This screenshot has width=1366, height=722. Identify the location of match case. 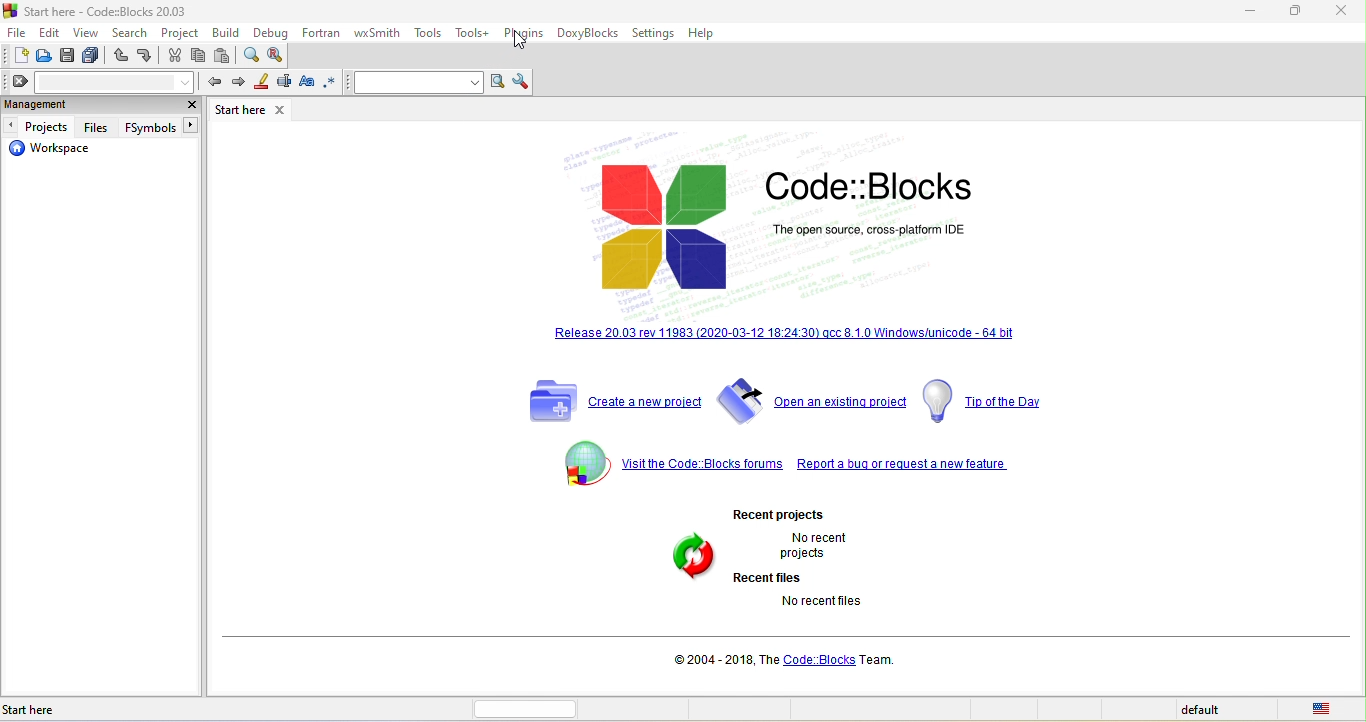
(307, 83).